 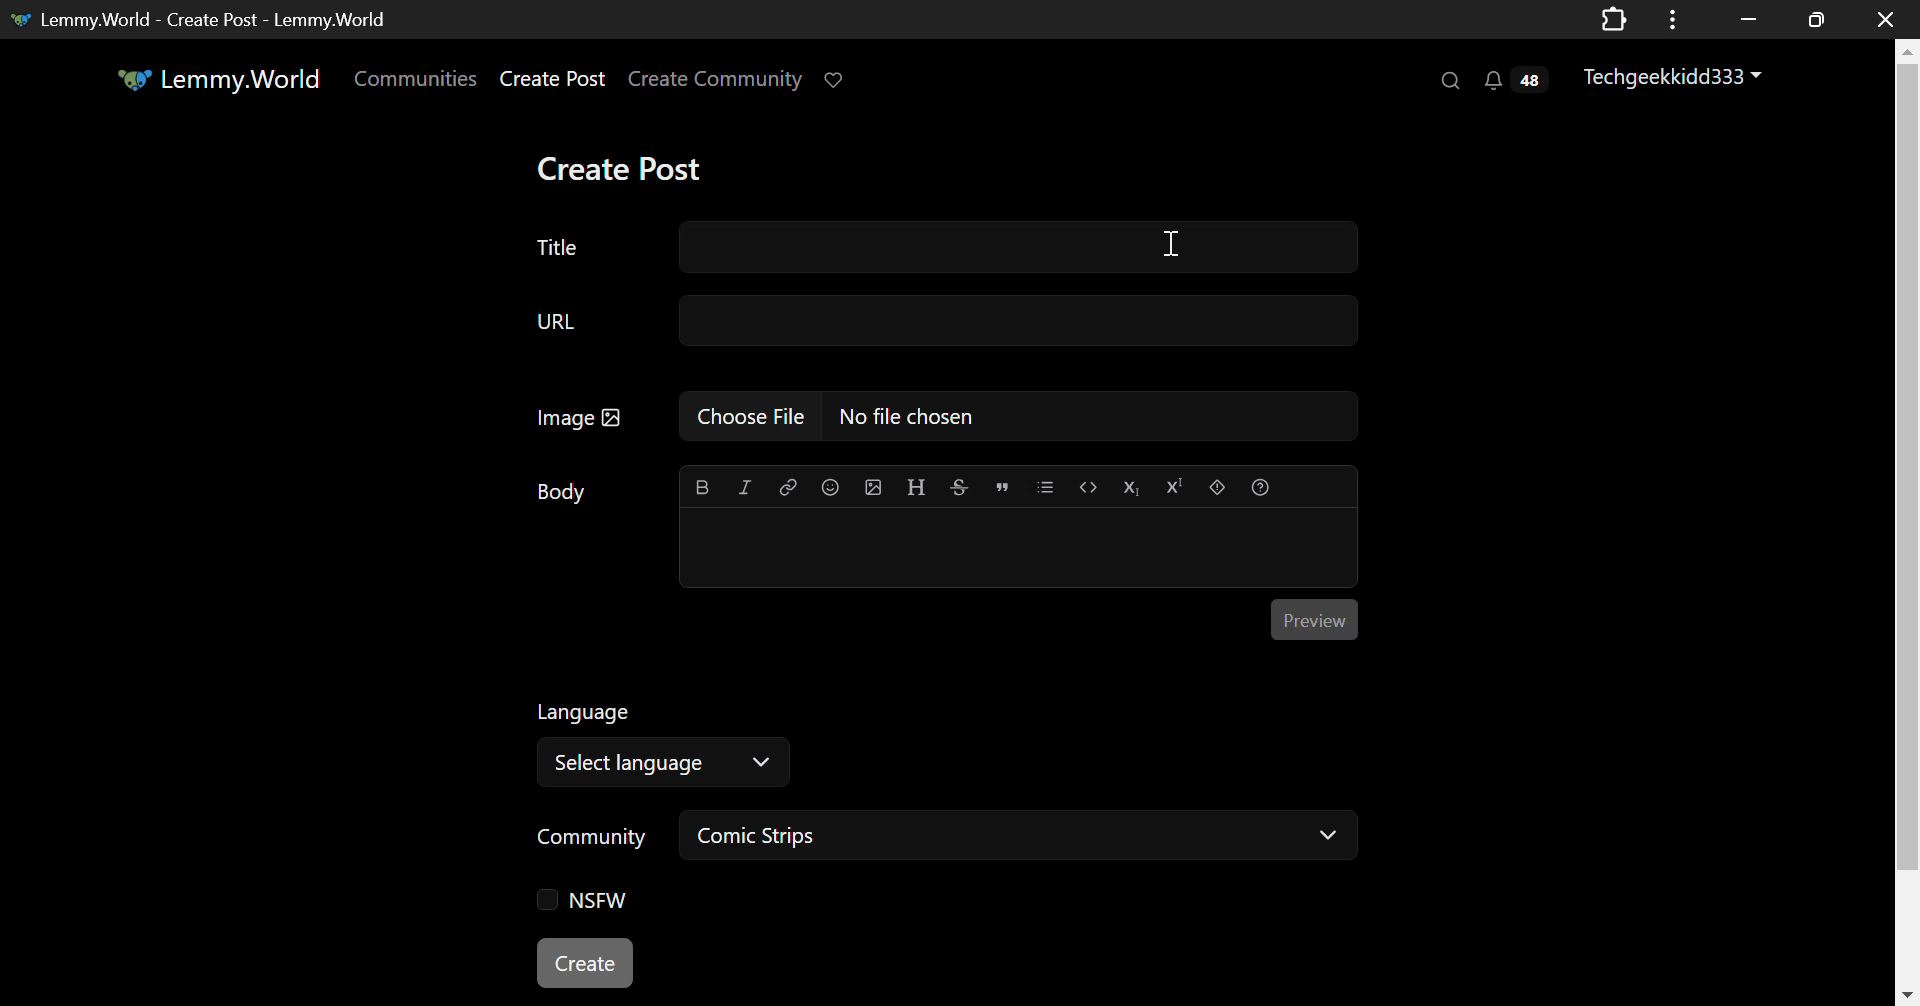 I want to click on Techgeekkidd333, so click(x=1676, y=78).